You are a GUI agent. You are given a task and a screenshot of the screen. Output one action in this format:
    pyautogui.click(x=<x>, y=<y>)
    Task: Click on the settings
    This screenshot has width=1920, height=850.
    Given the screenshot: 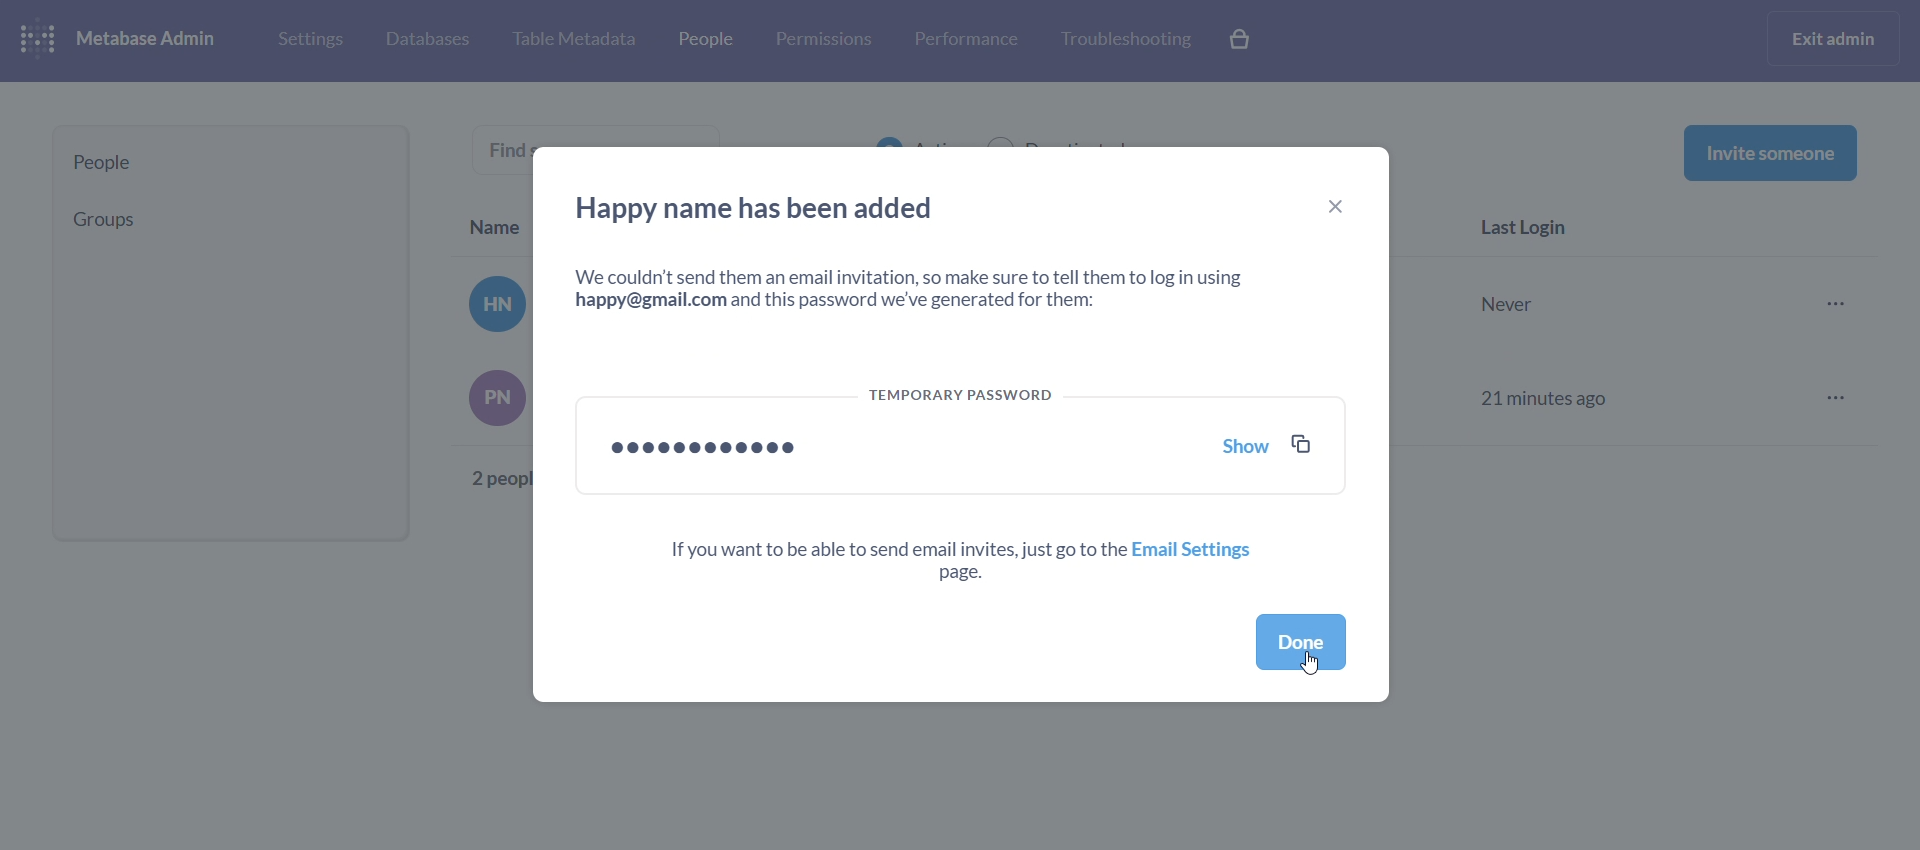 What is the action you would take?
    pyautogui.click(x=308, y=38)
    